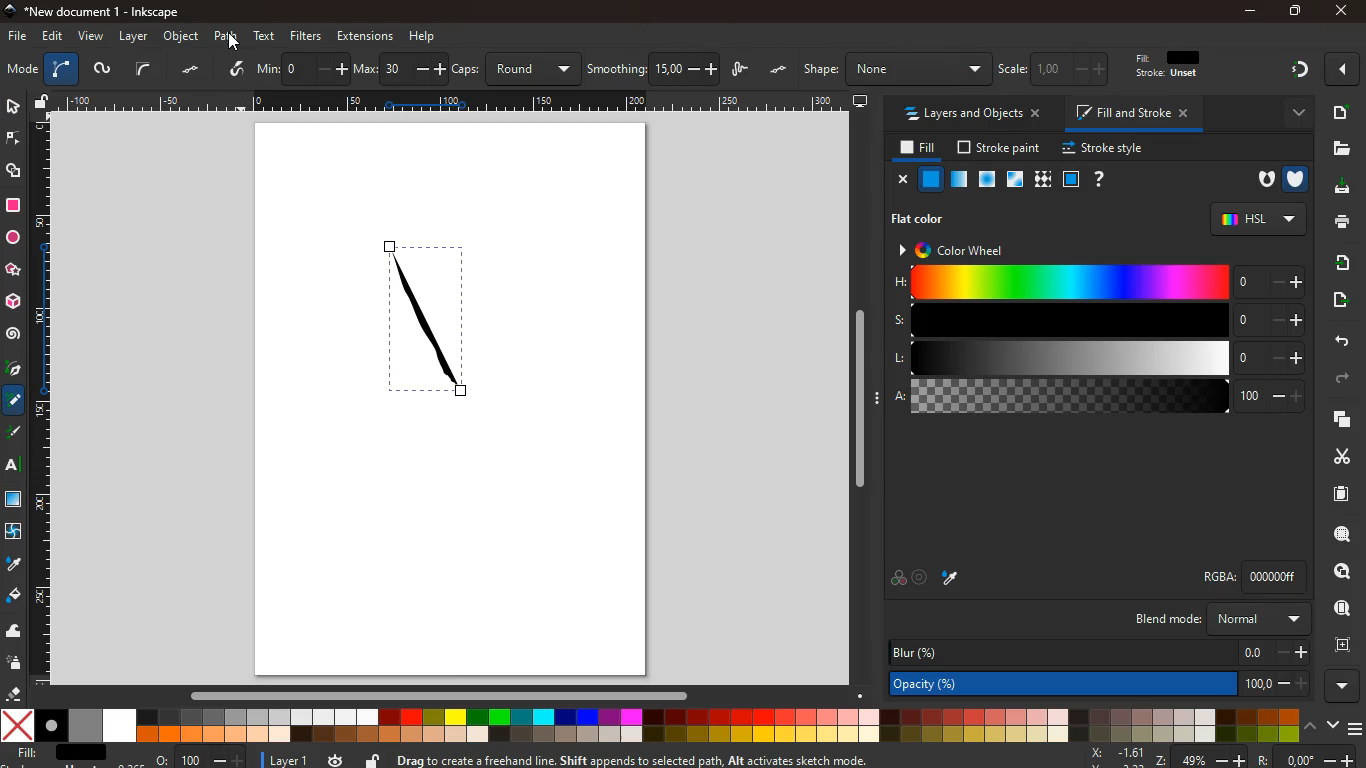 The height and width of the screenshot is (768, 1366). What do you see at coordinates (1339, 112) in the screenshot?
I see `document` at bounding box center [1339, 112].